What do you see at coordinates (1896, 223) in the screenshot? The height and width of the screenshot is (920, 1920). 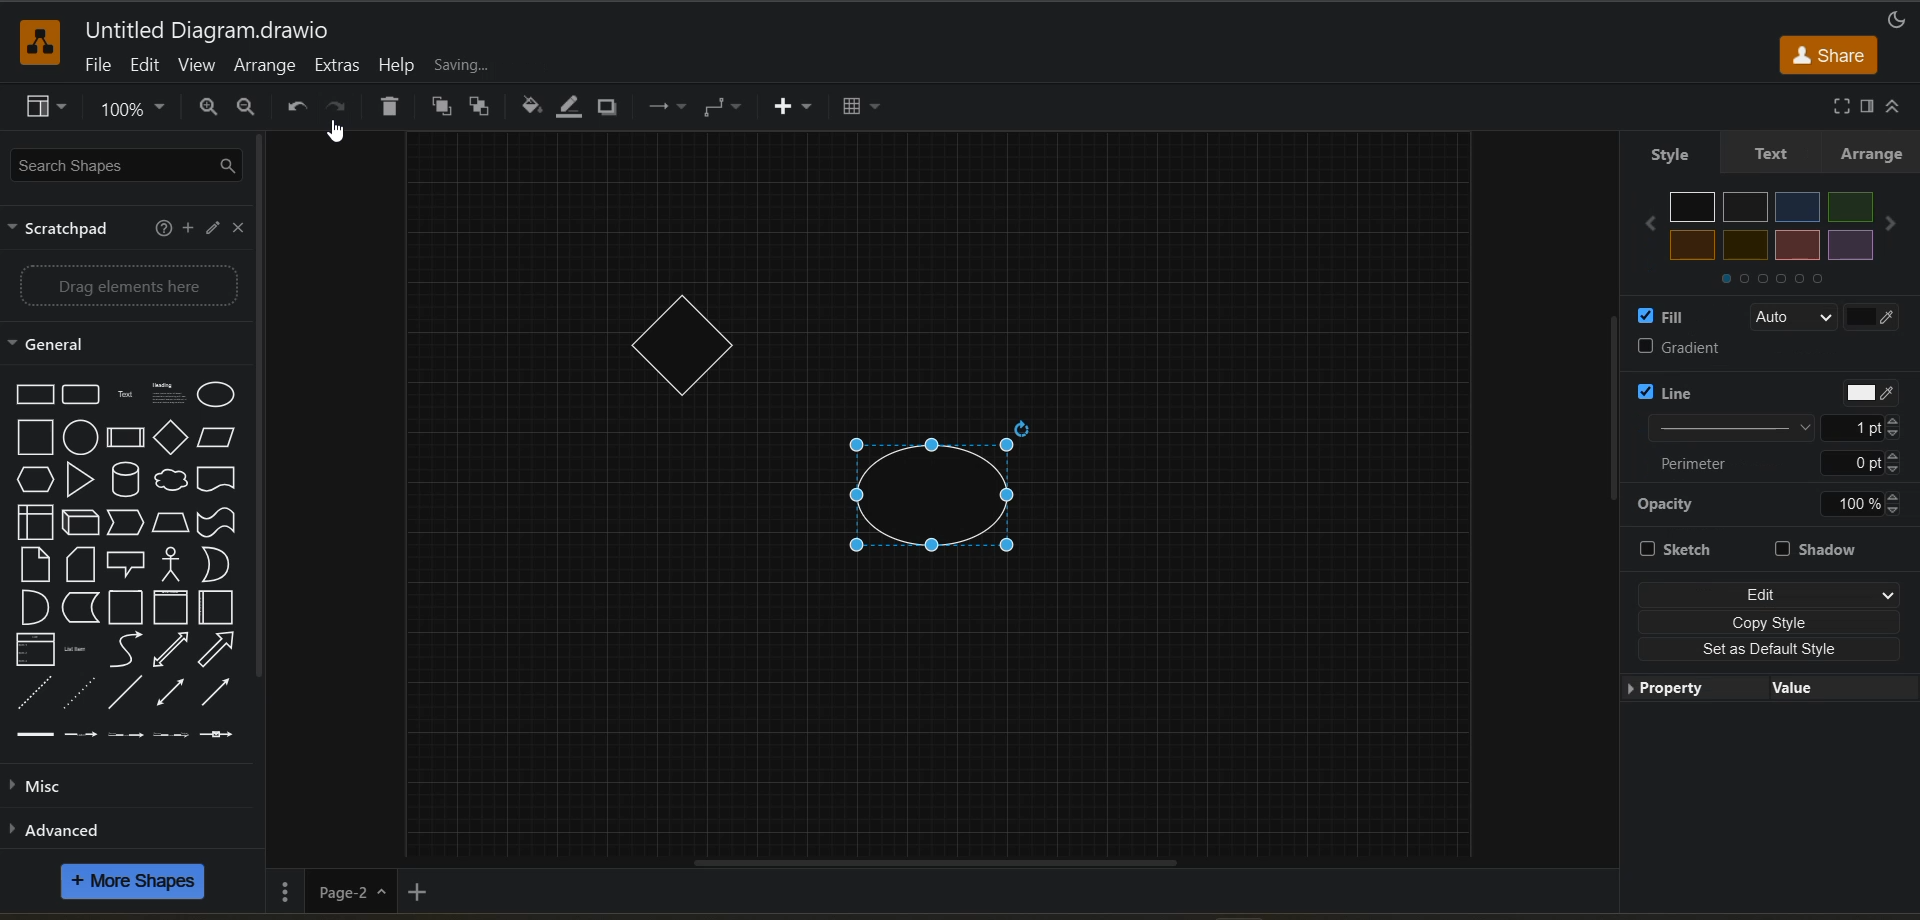 I see `next` at bounding box center [1896, 223].